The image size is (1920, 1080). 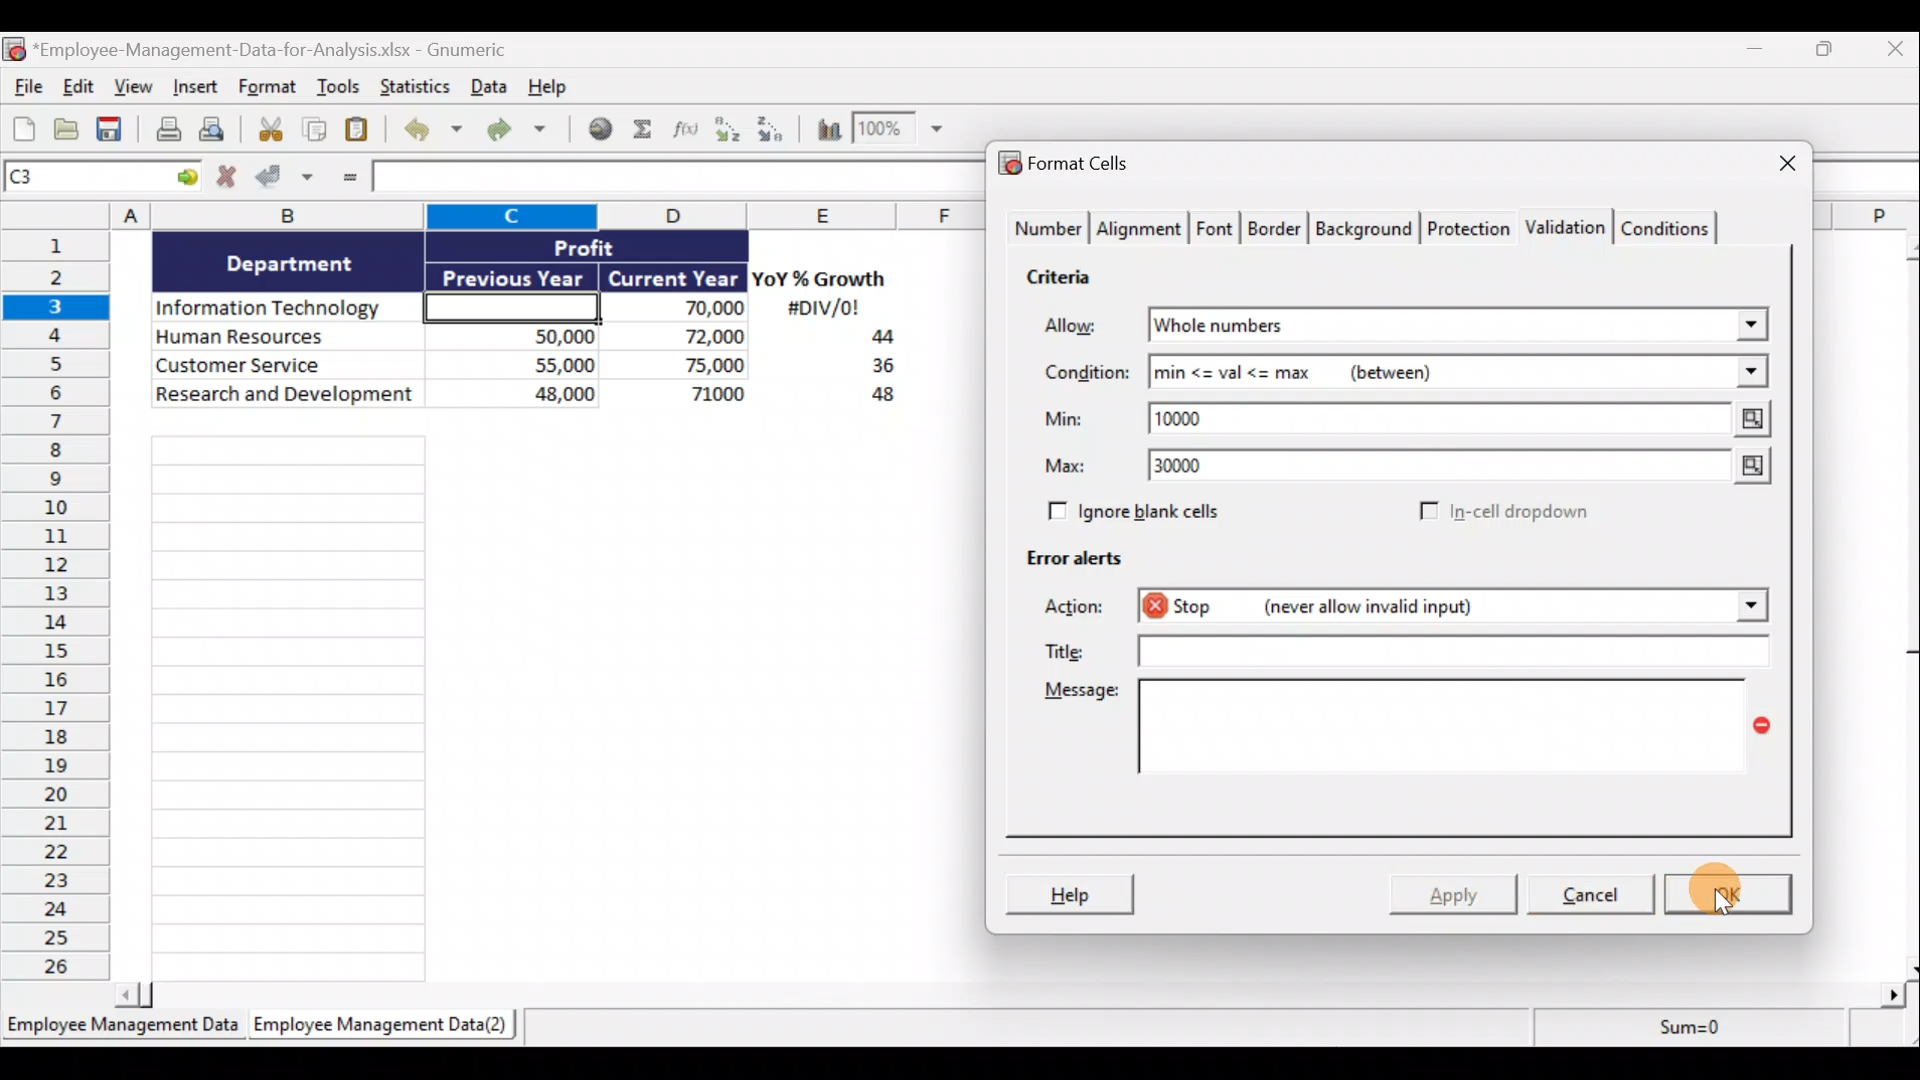 I want to click on 36, so click(x=875, y=369).